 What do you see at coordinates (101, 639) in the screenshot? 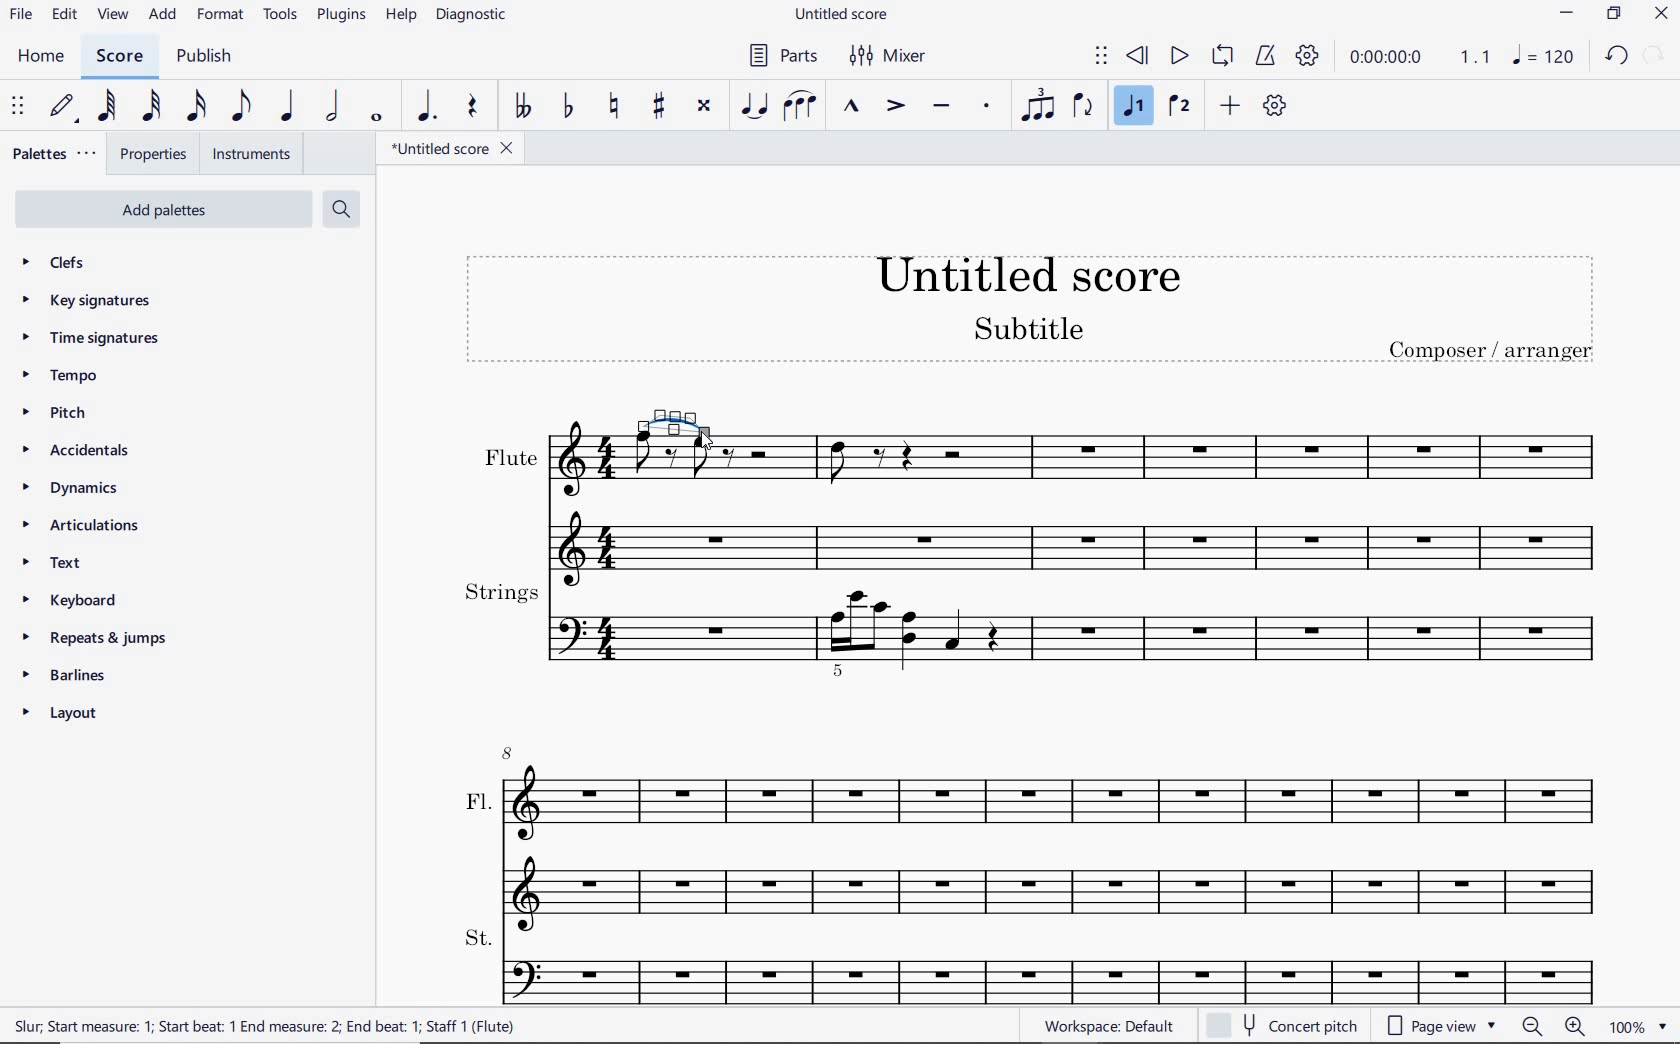
I see `repeats & jumps` at bounding box center [101, 639].